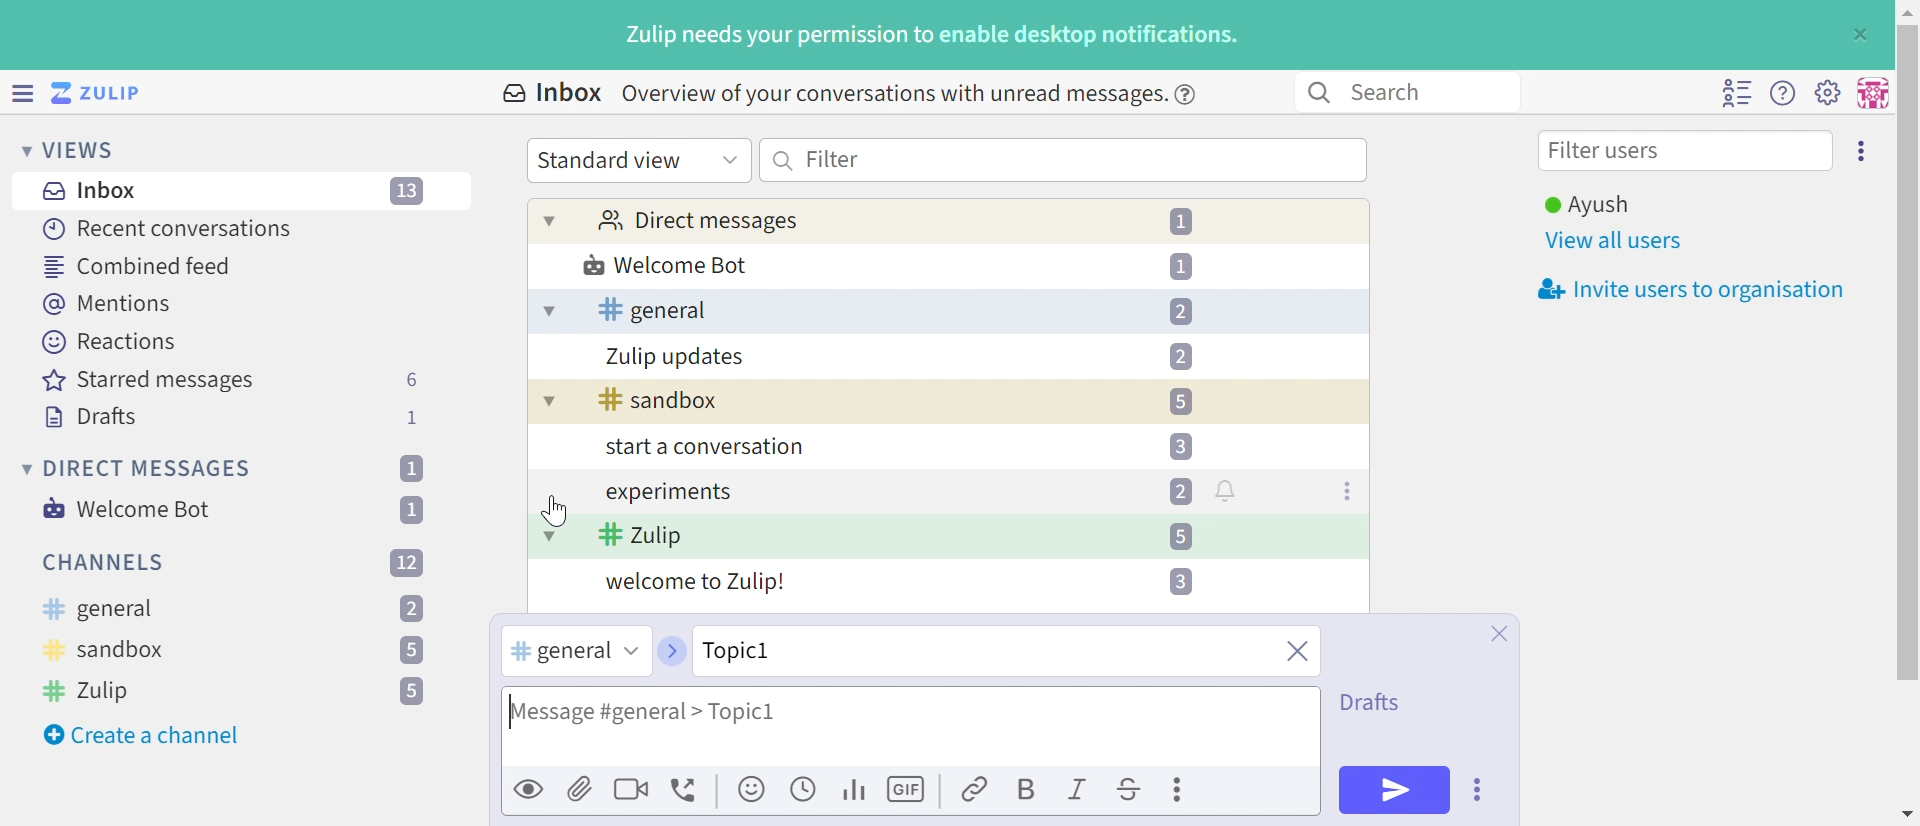 The width and height of the screenshot is (1920, 826). Describe the element at coordinates (807, 788) in the screenshot. I see `Add global time ` at that location.